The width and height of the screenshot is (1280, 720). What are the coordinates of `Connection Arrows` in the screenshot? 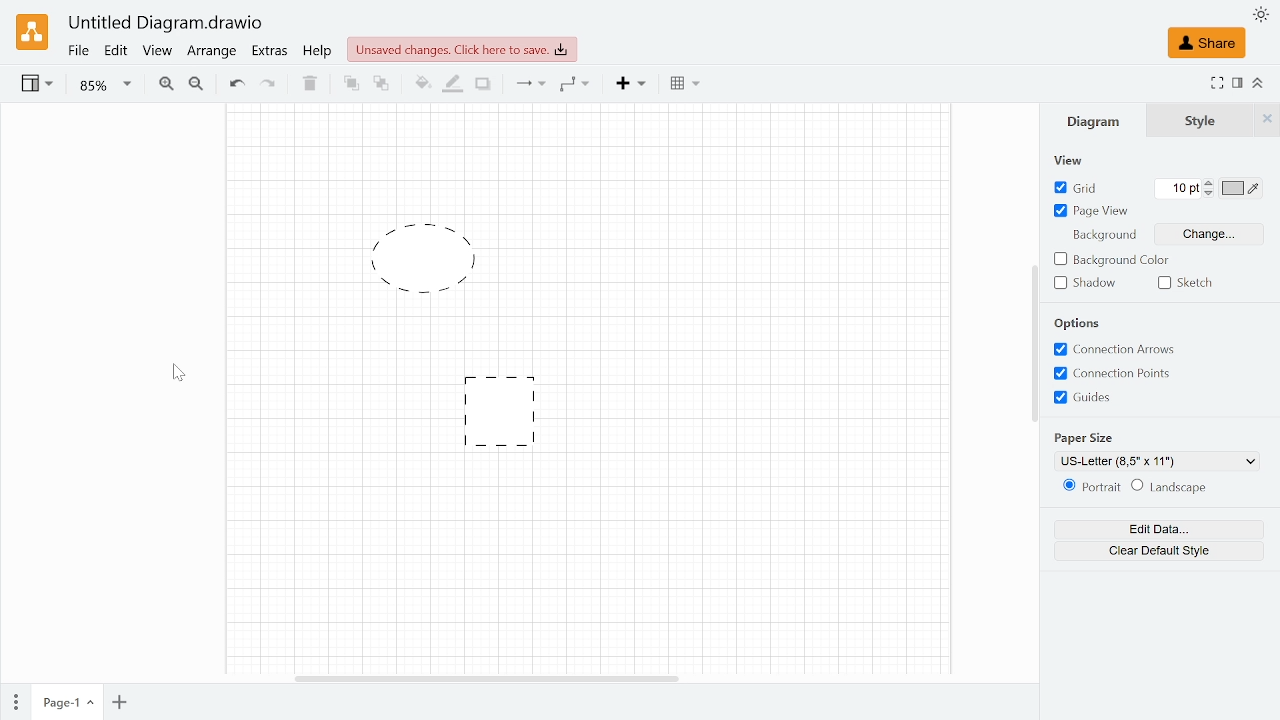 It's located at (1116, 349).